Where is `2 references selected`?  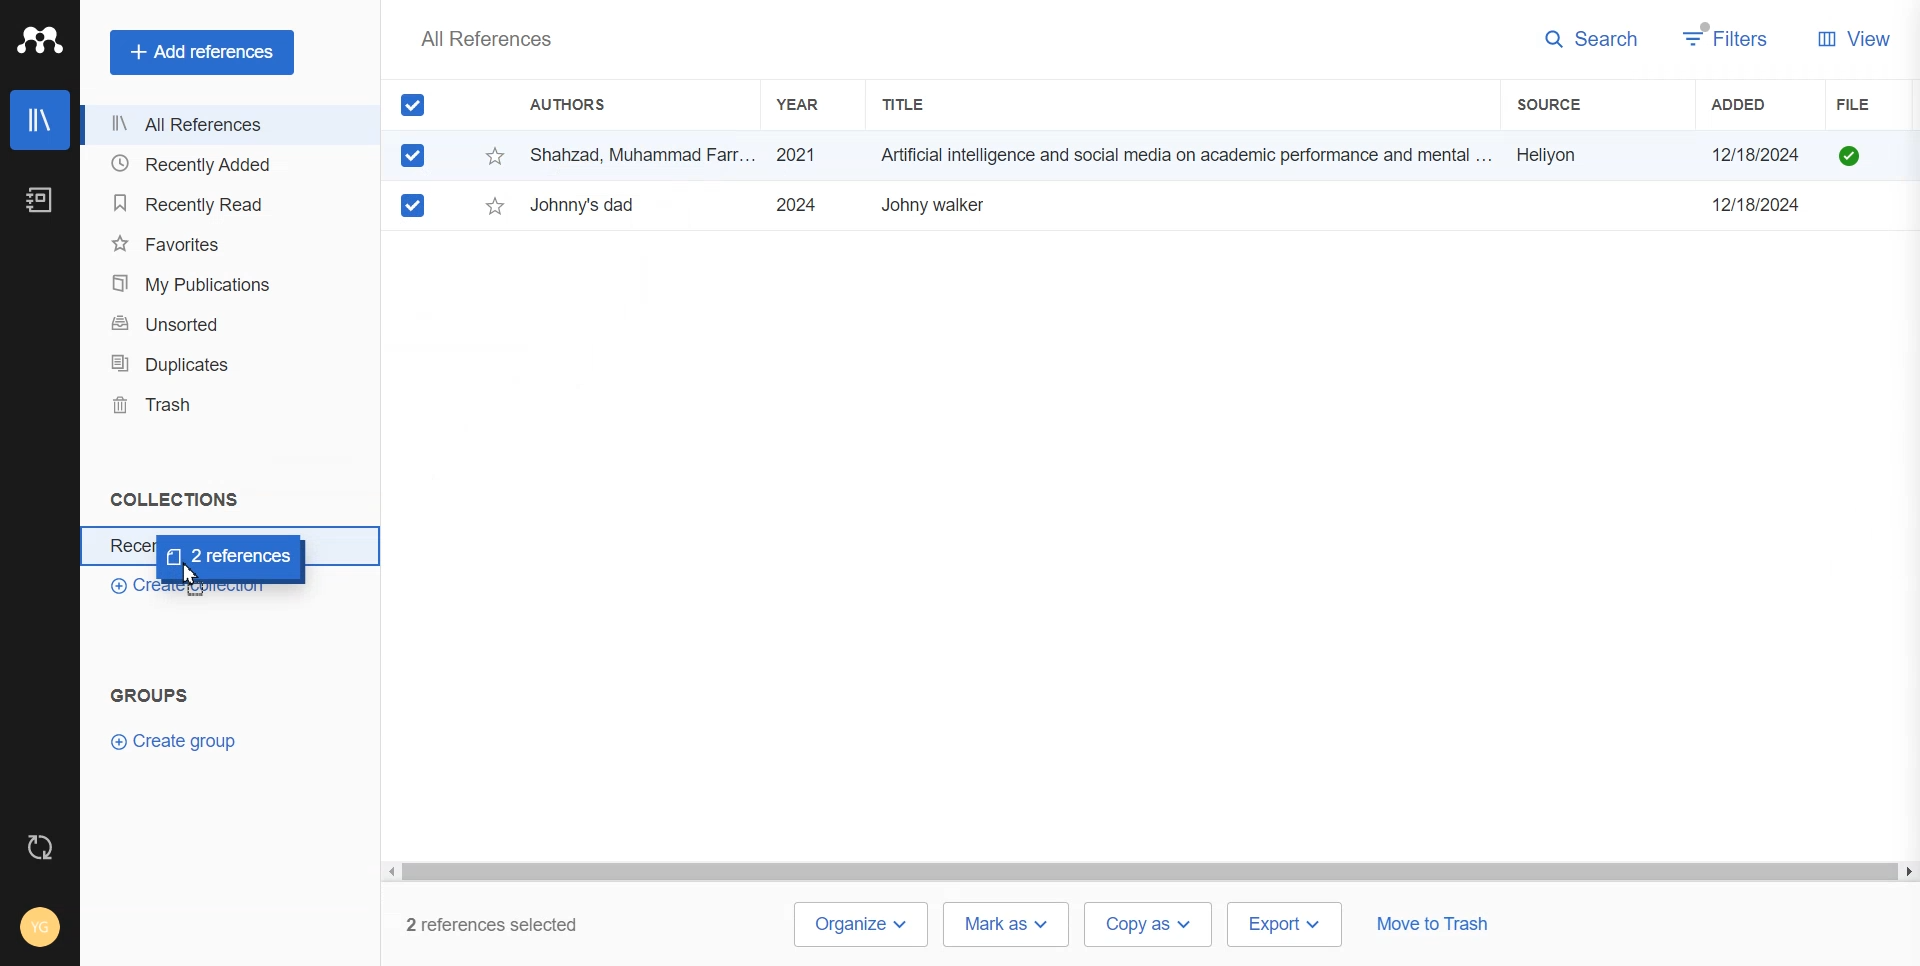
2 references selected is located at coordinates (504, 925).